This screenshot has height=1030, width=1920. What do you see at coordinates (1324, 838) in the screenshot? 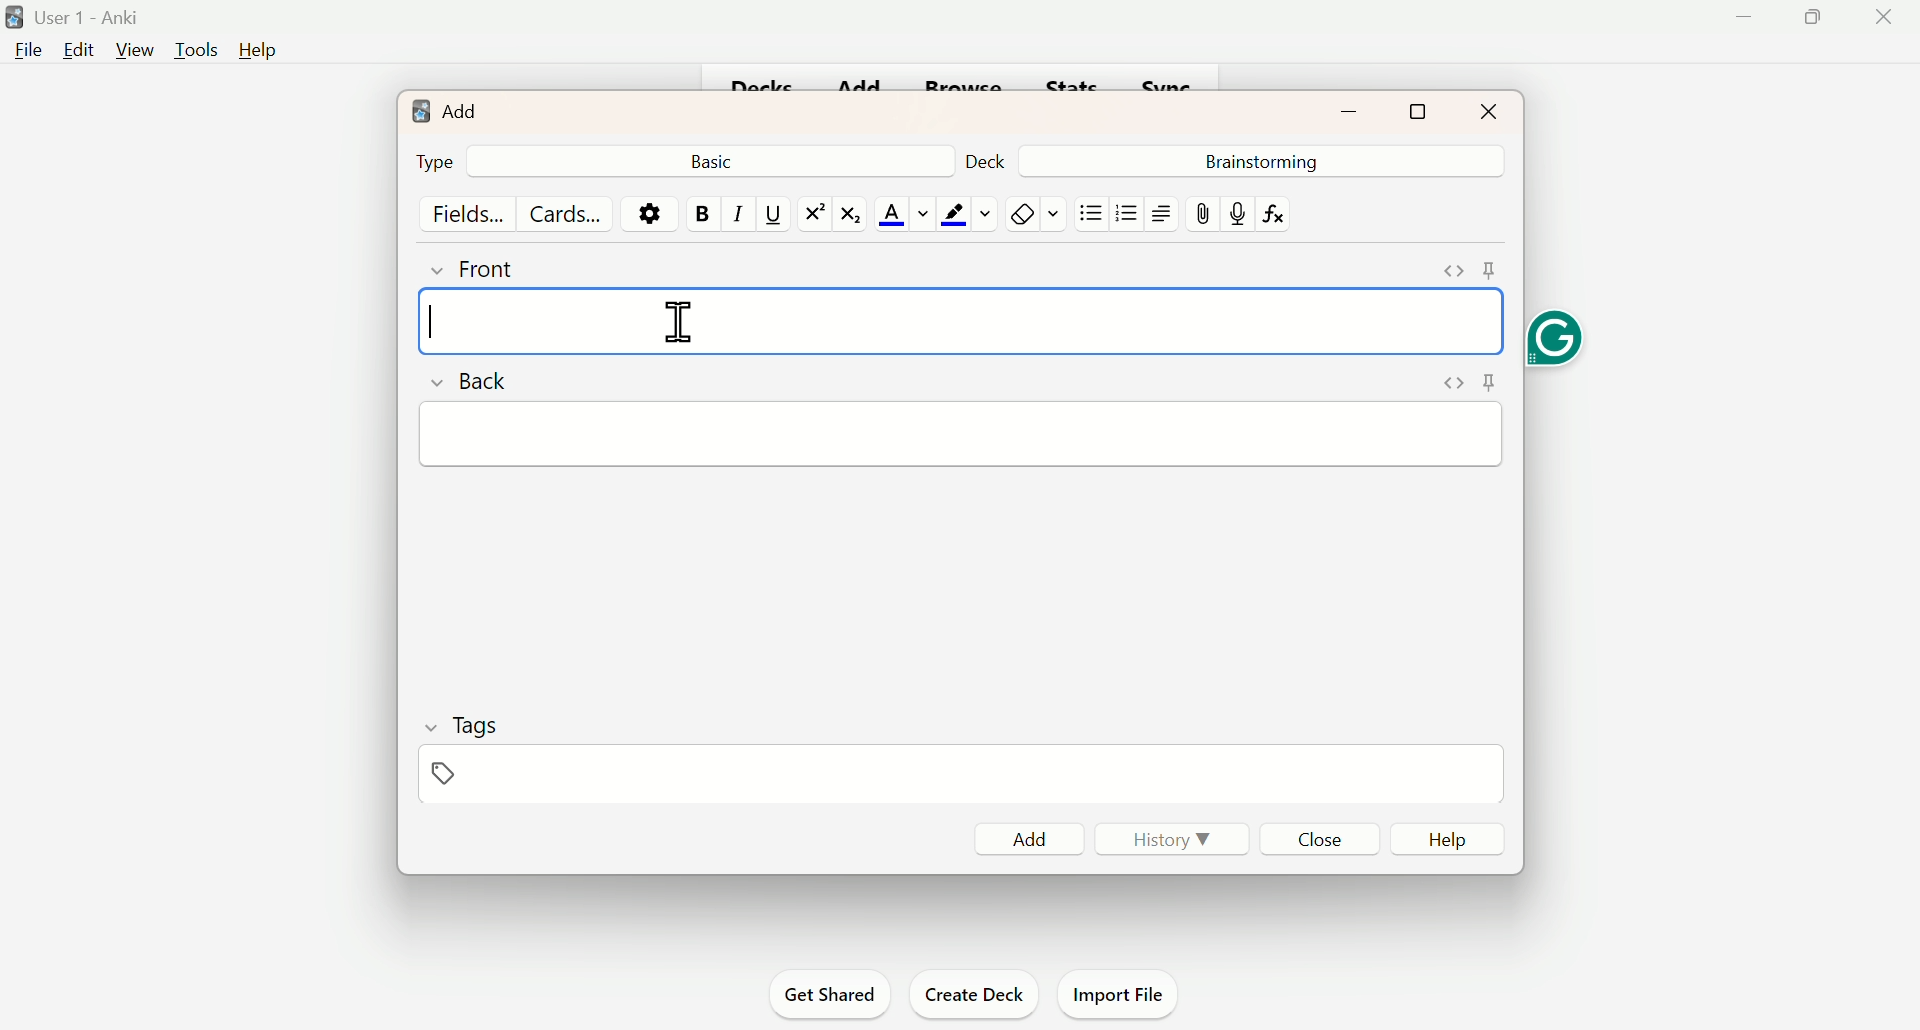
I see `Close` at bounding box center [1324, 838].